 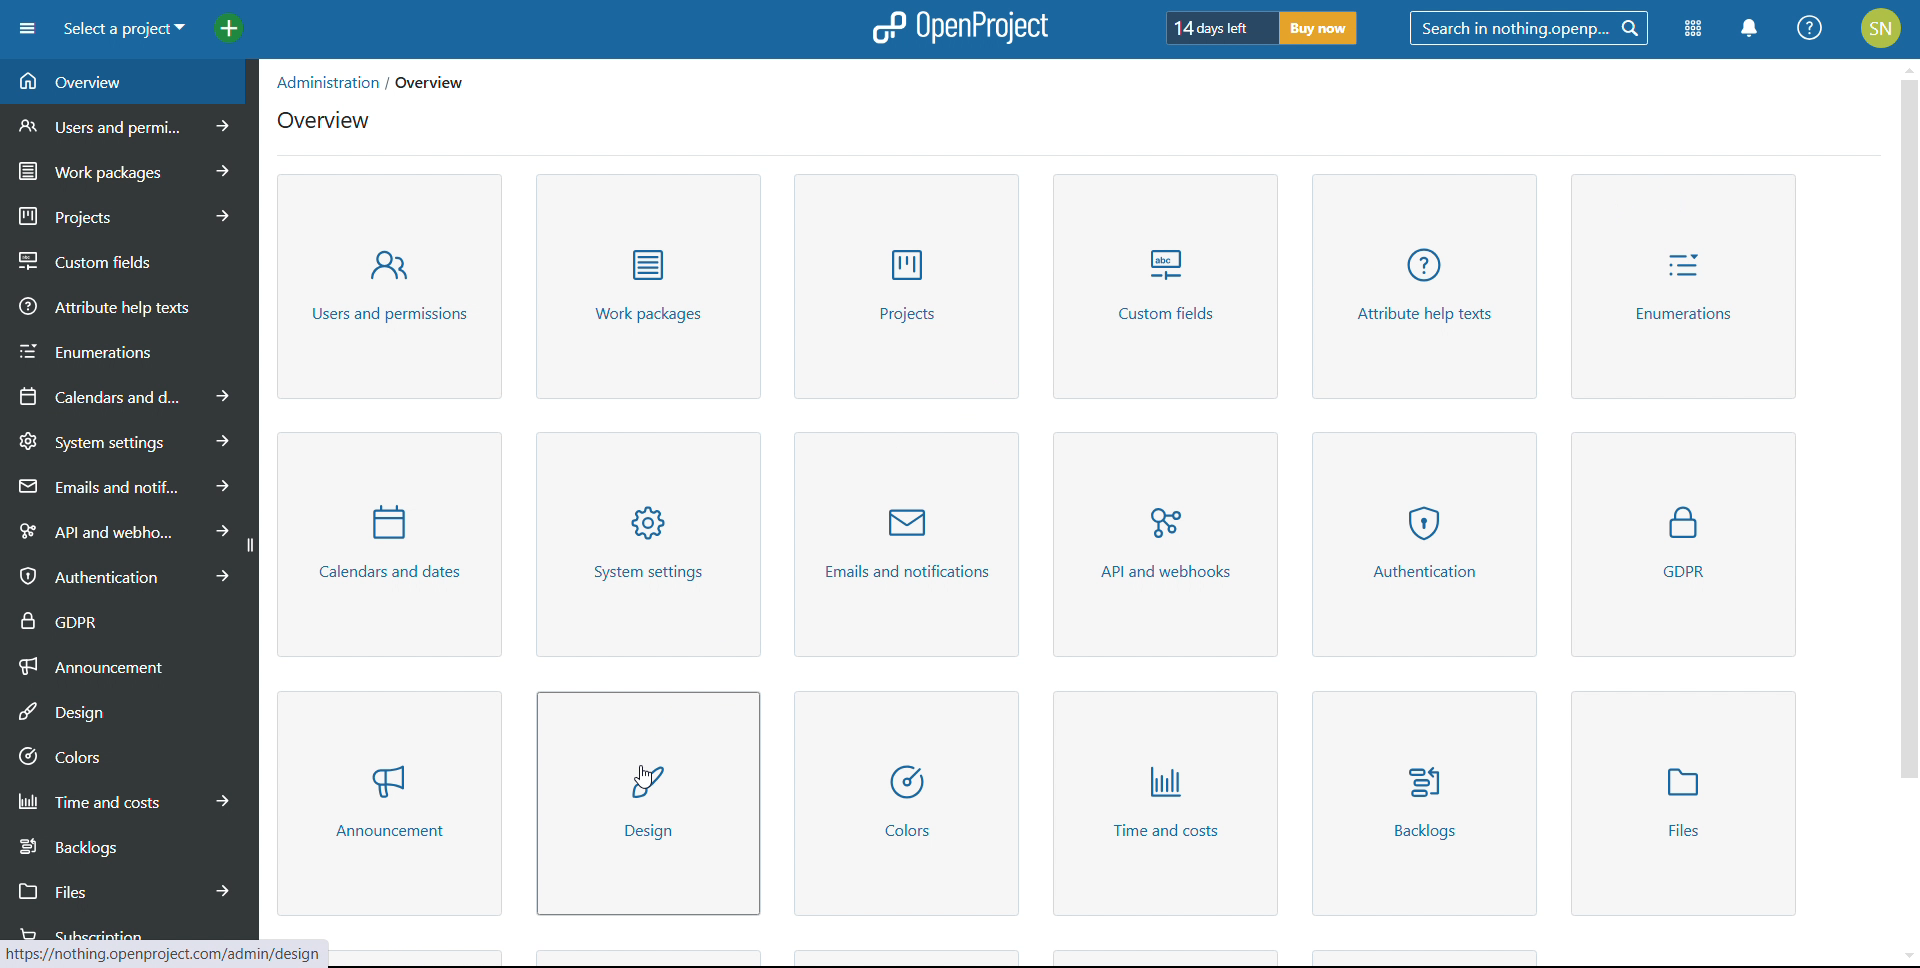 What do you see at coordinates (1683, 804) in the screenshot?
I see `backlogs` at bounding box center [1683, 804].